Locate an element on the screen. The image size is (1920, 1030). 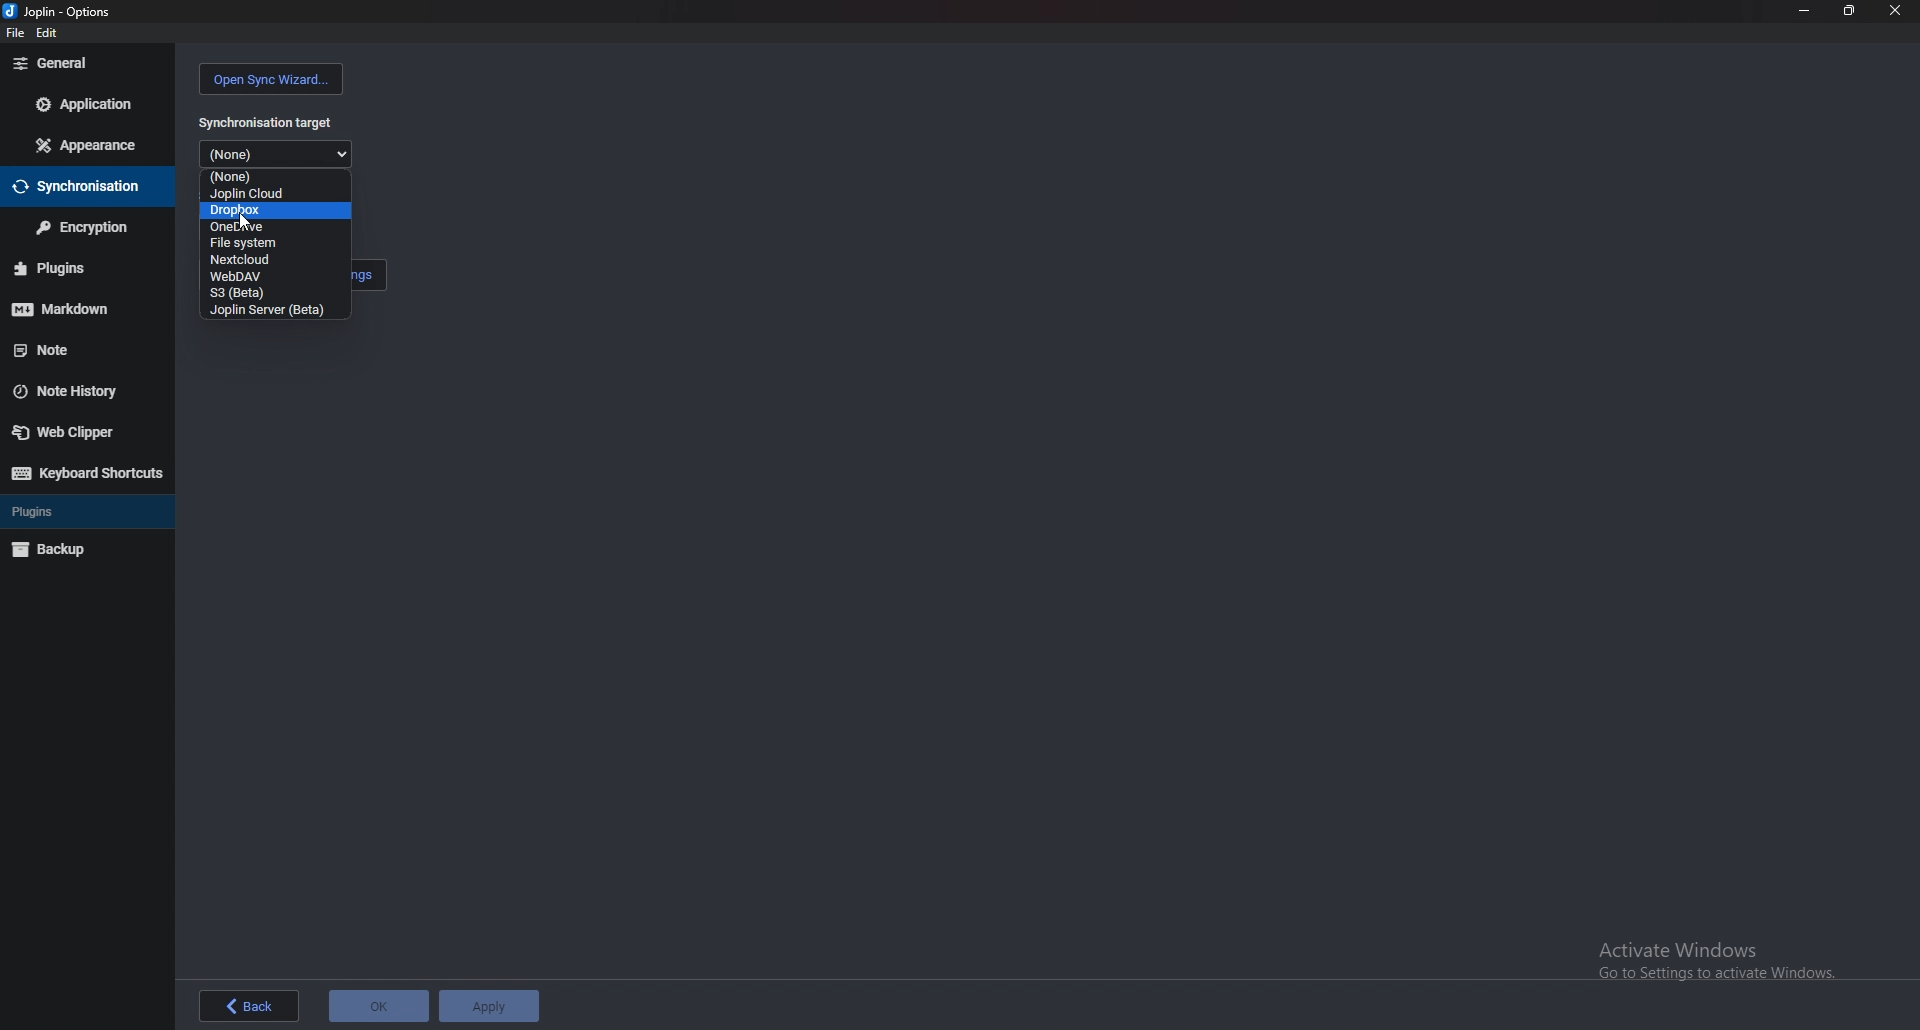
minimize is located at coordinates (1803, 9).